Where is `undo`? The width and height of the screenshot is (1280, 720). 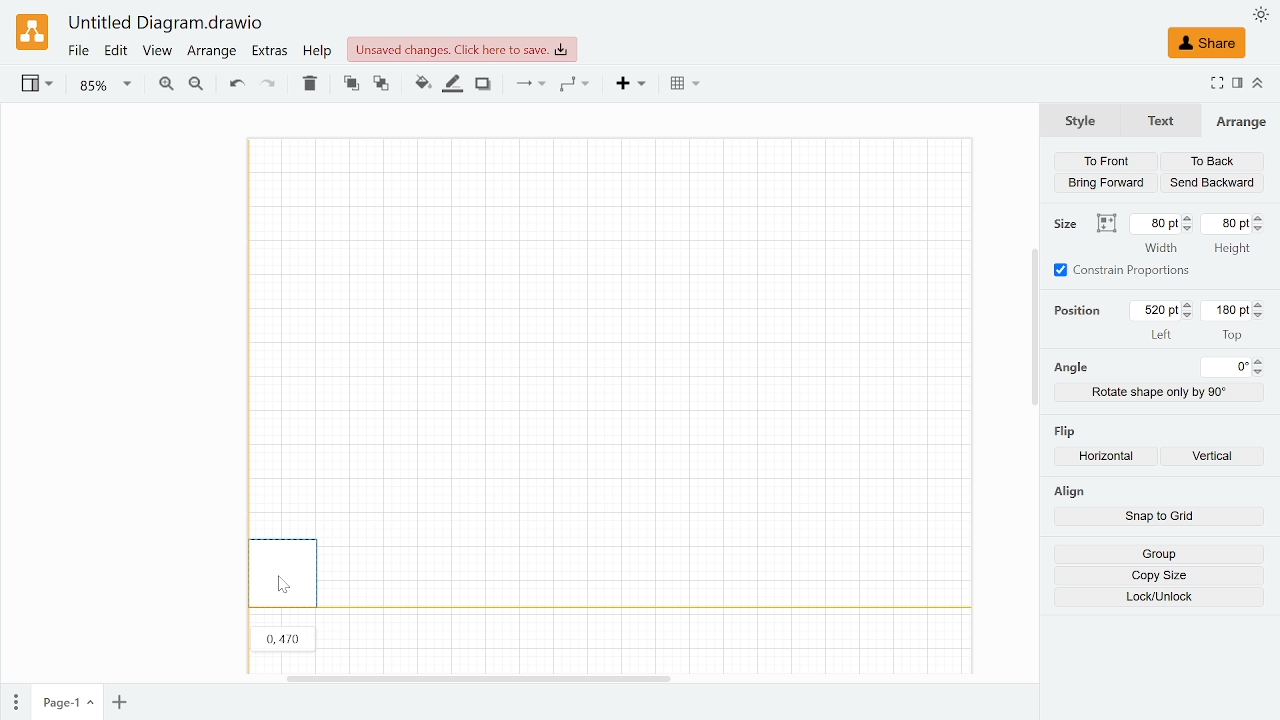
undo is located at coordinates (234, 84).